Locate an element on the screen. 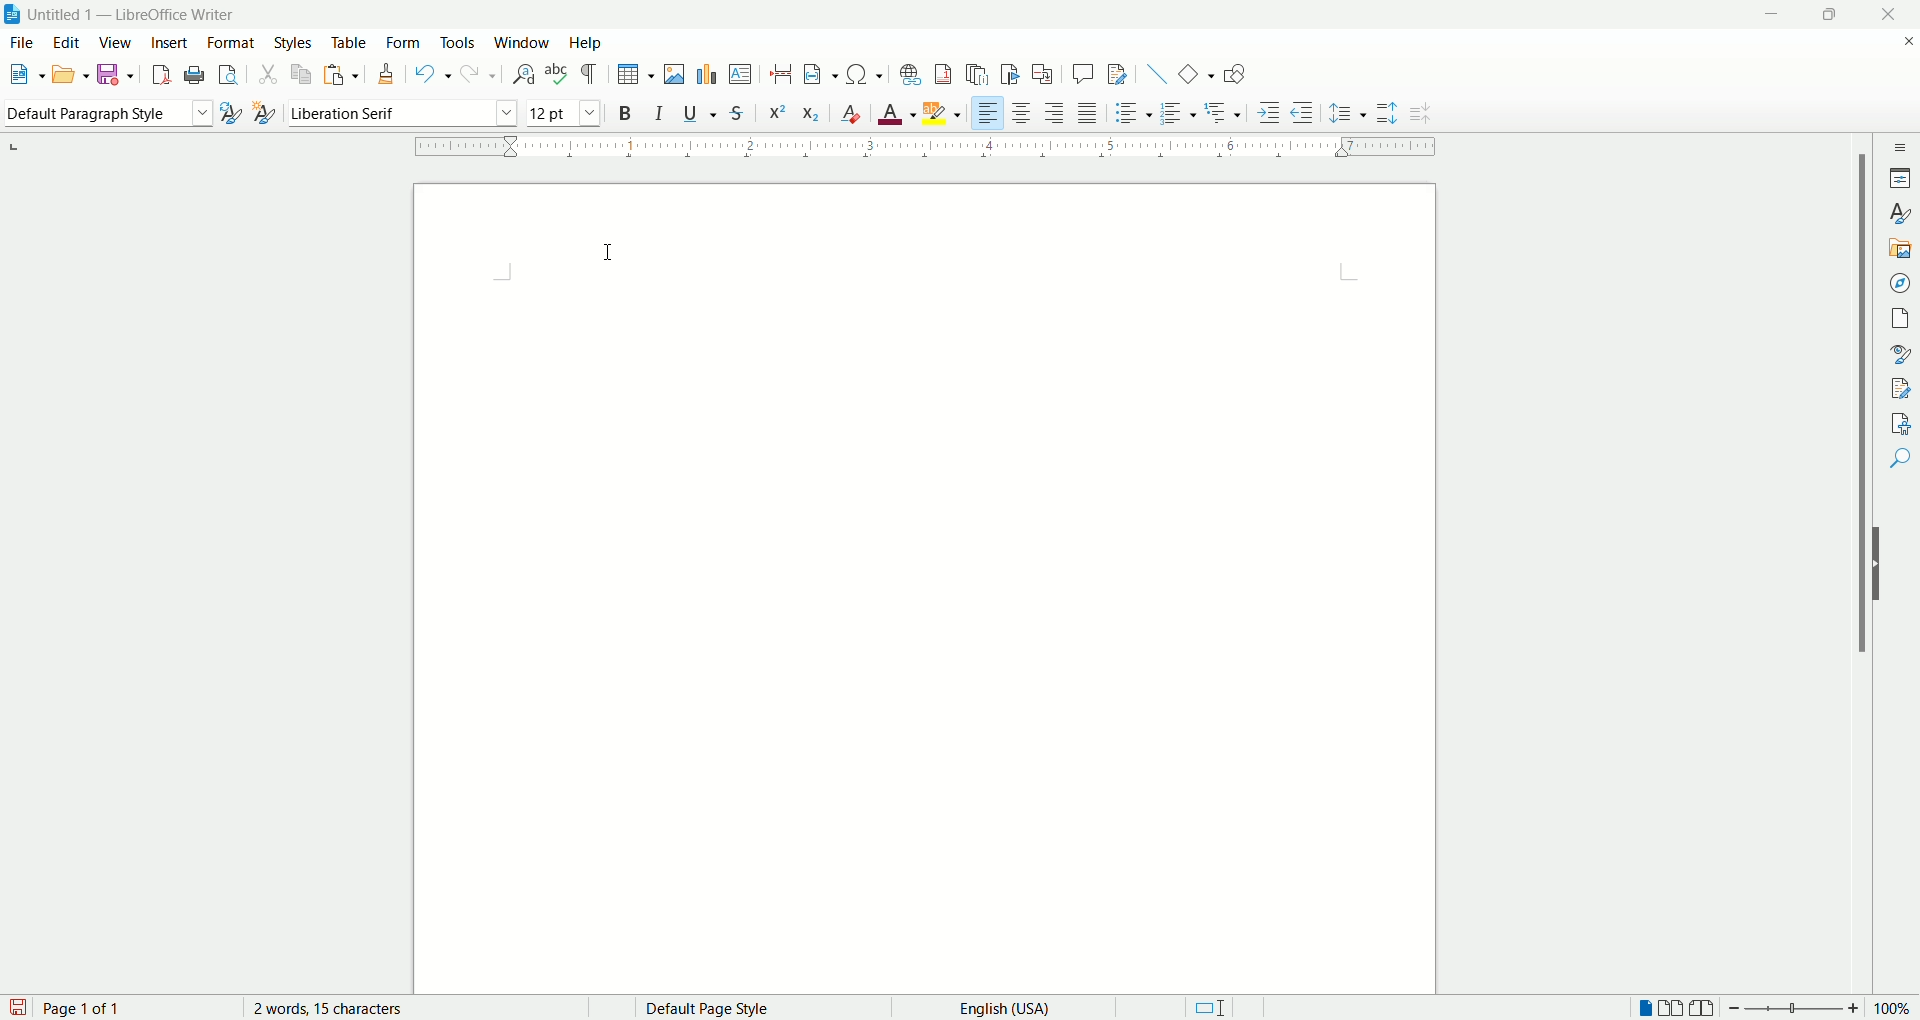  open is located at coordinates (64, 74).